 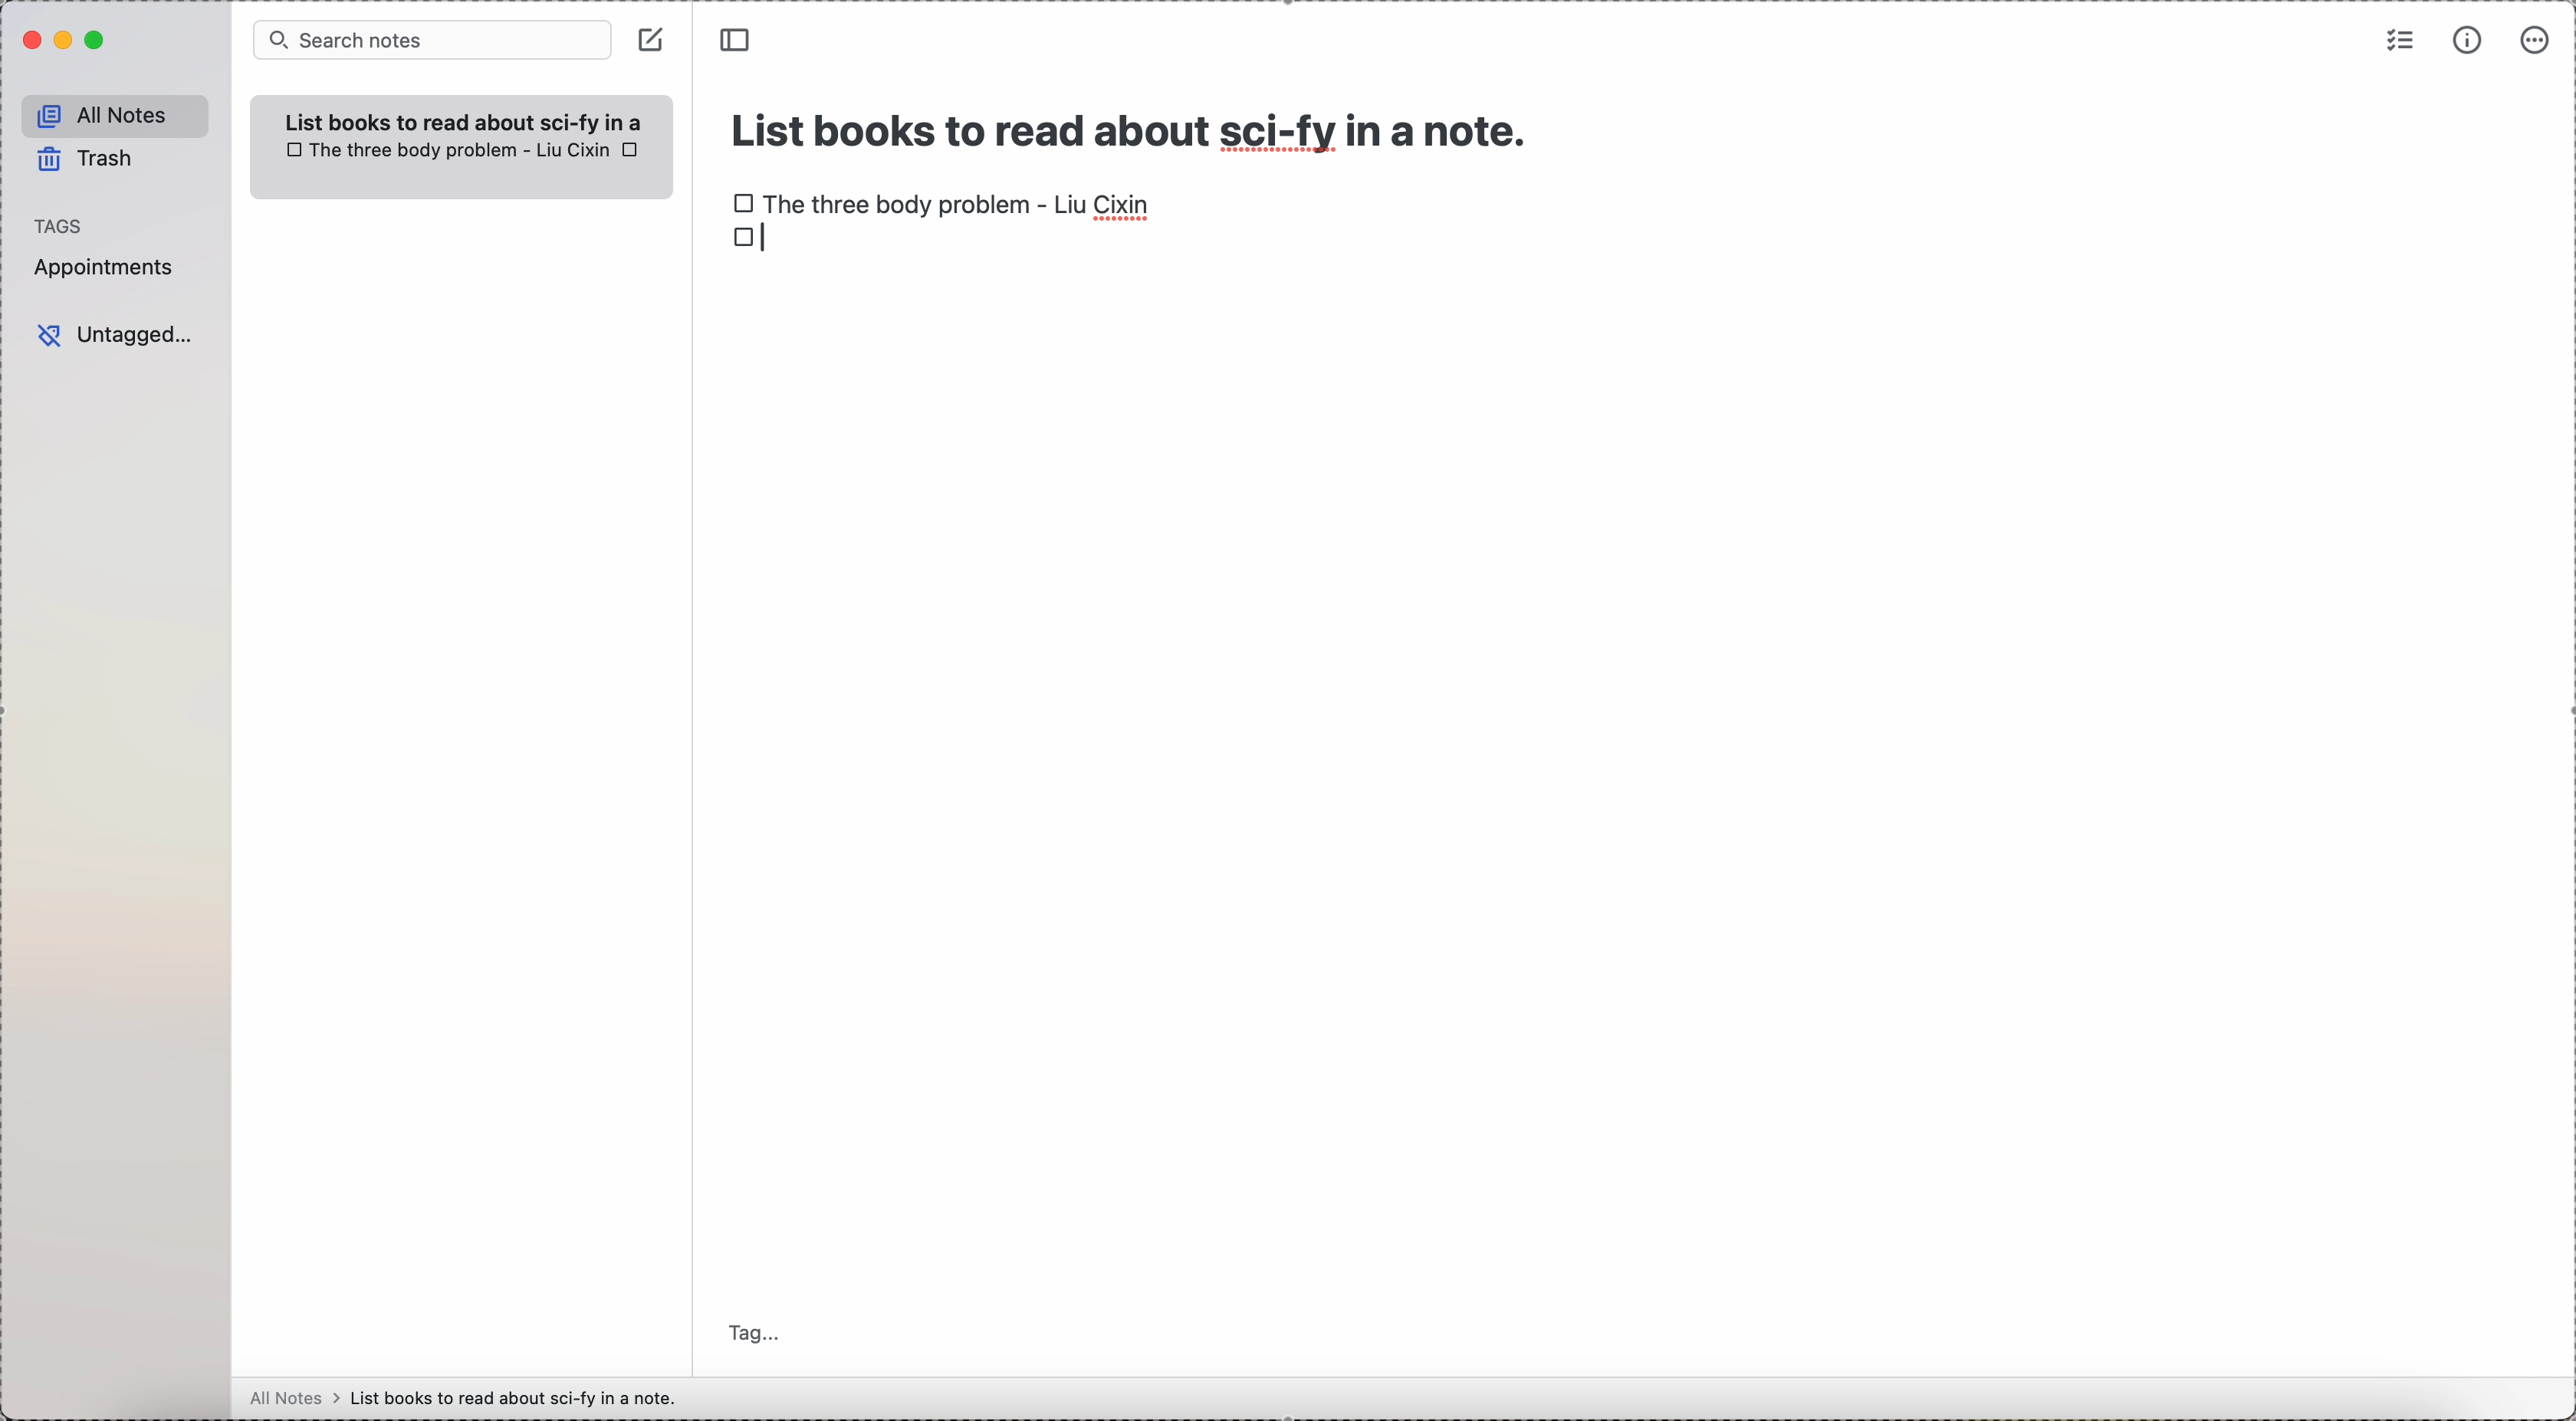 I want to click on all notes > List books to read about sci-fy in a note., so click(x=469, y=1397).